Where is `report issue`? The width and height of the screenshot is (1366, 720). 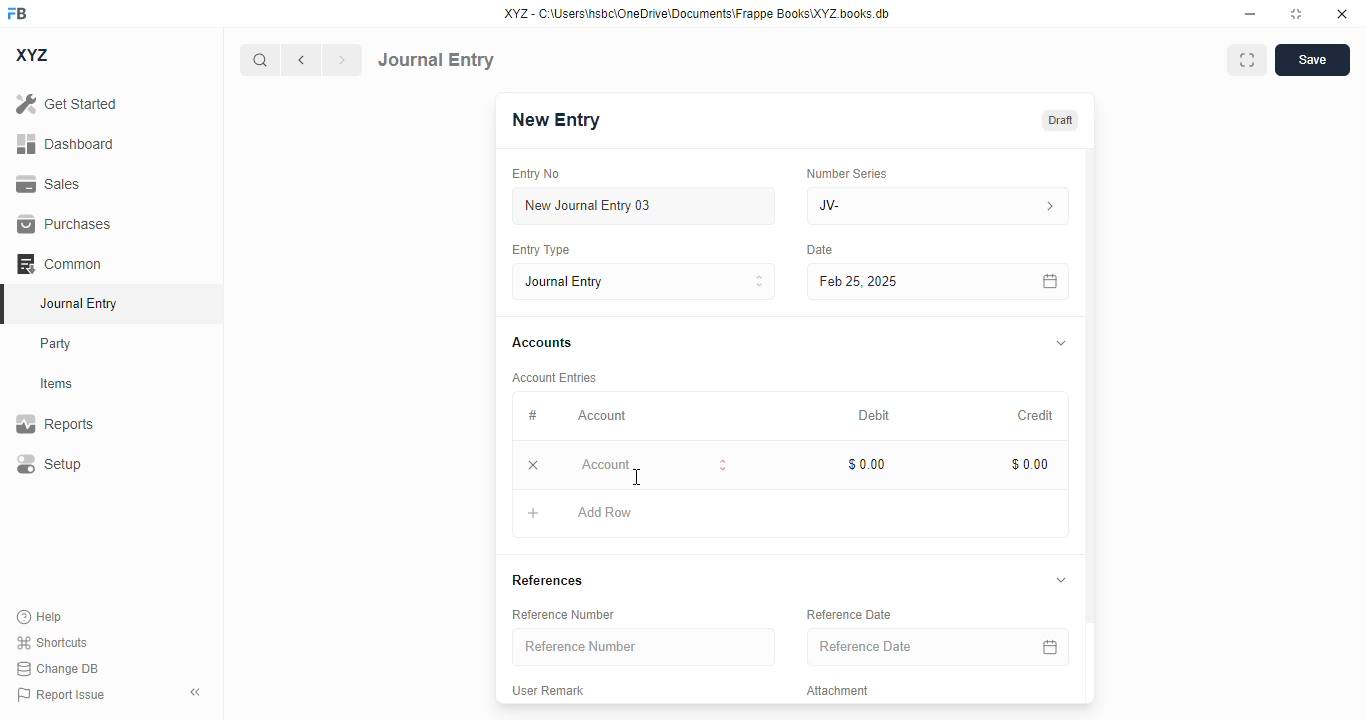 report issue is located at coordinates (61, 695).